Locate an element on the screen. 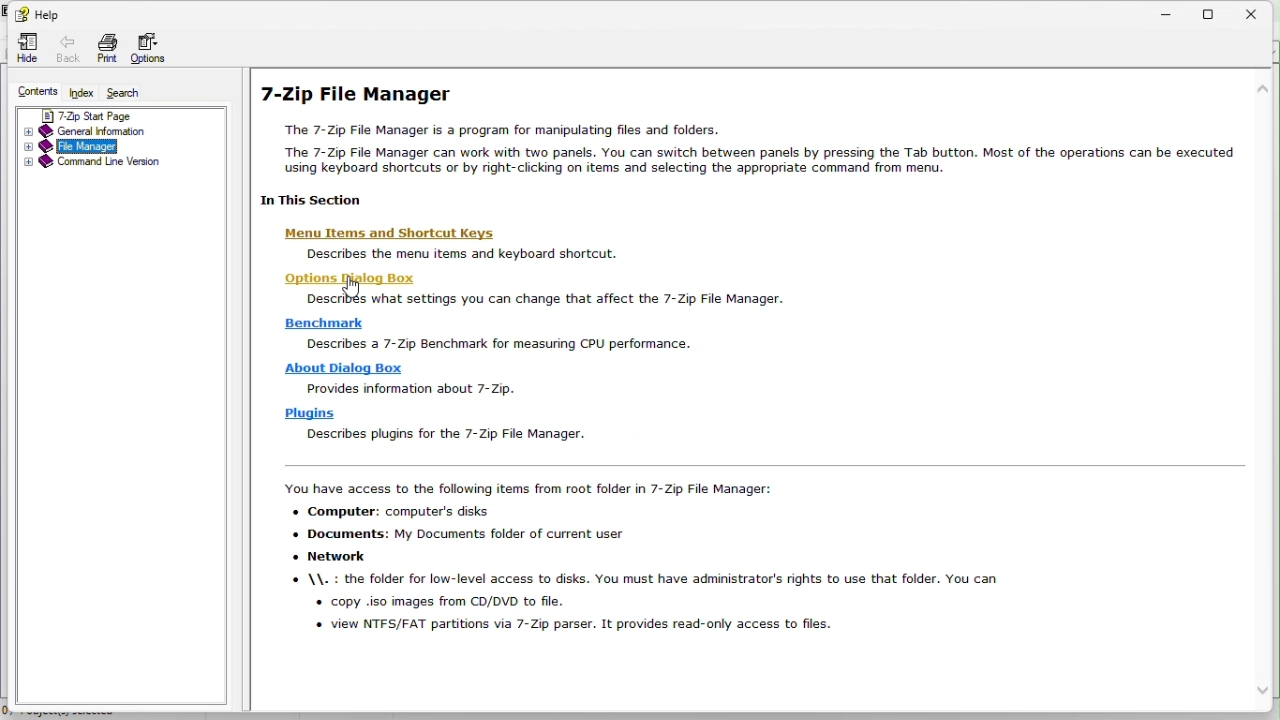 This screenshot has height=720, width=1280. options dialog box is located at coordinates (343, 280).